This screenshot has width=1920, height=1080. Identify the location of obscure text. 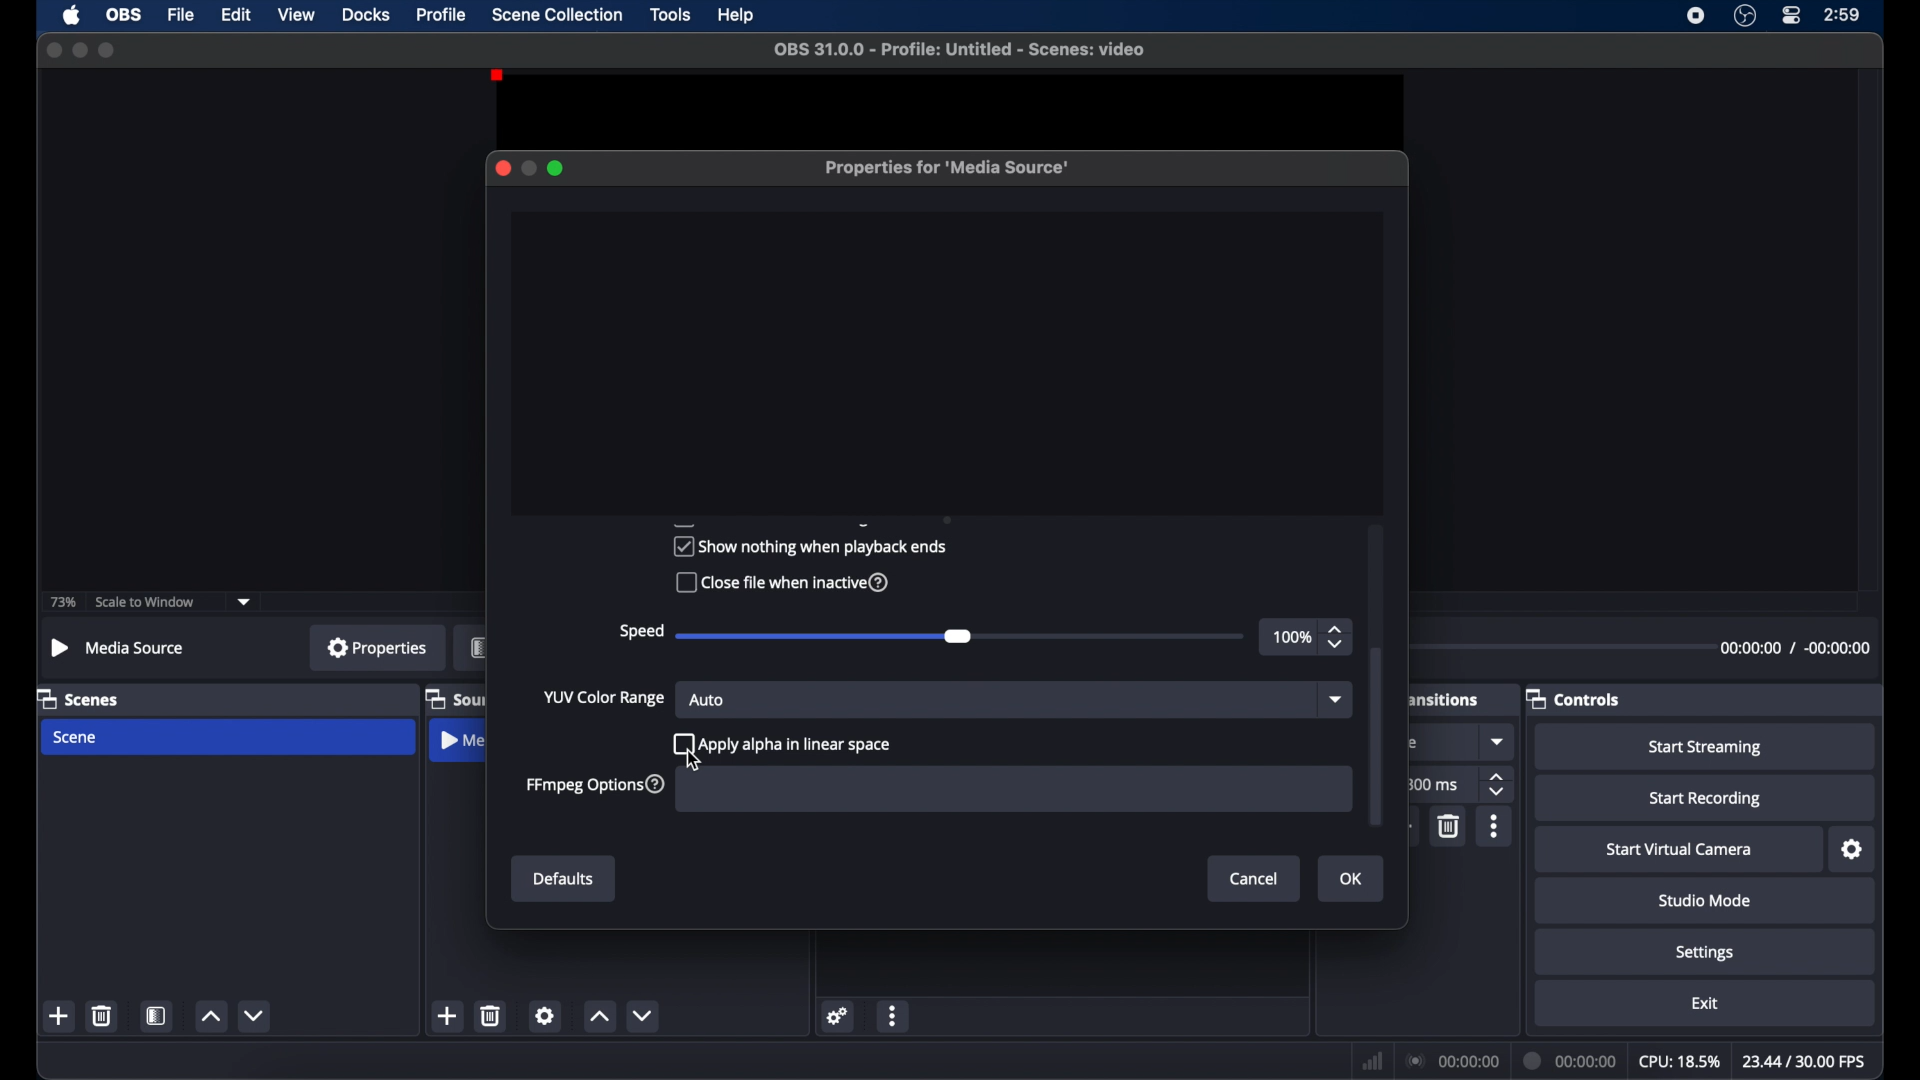
(1410, 742).